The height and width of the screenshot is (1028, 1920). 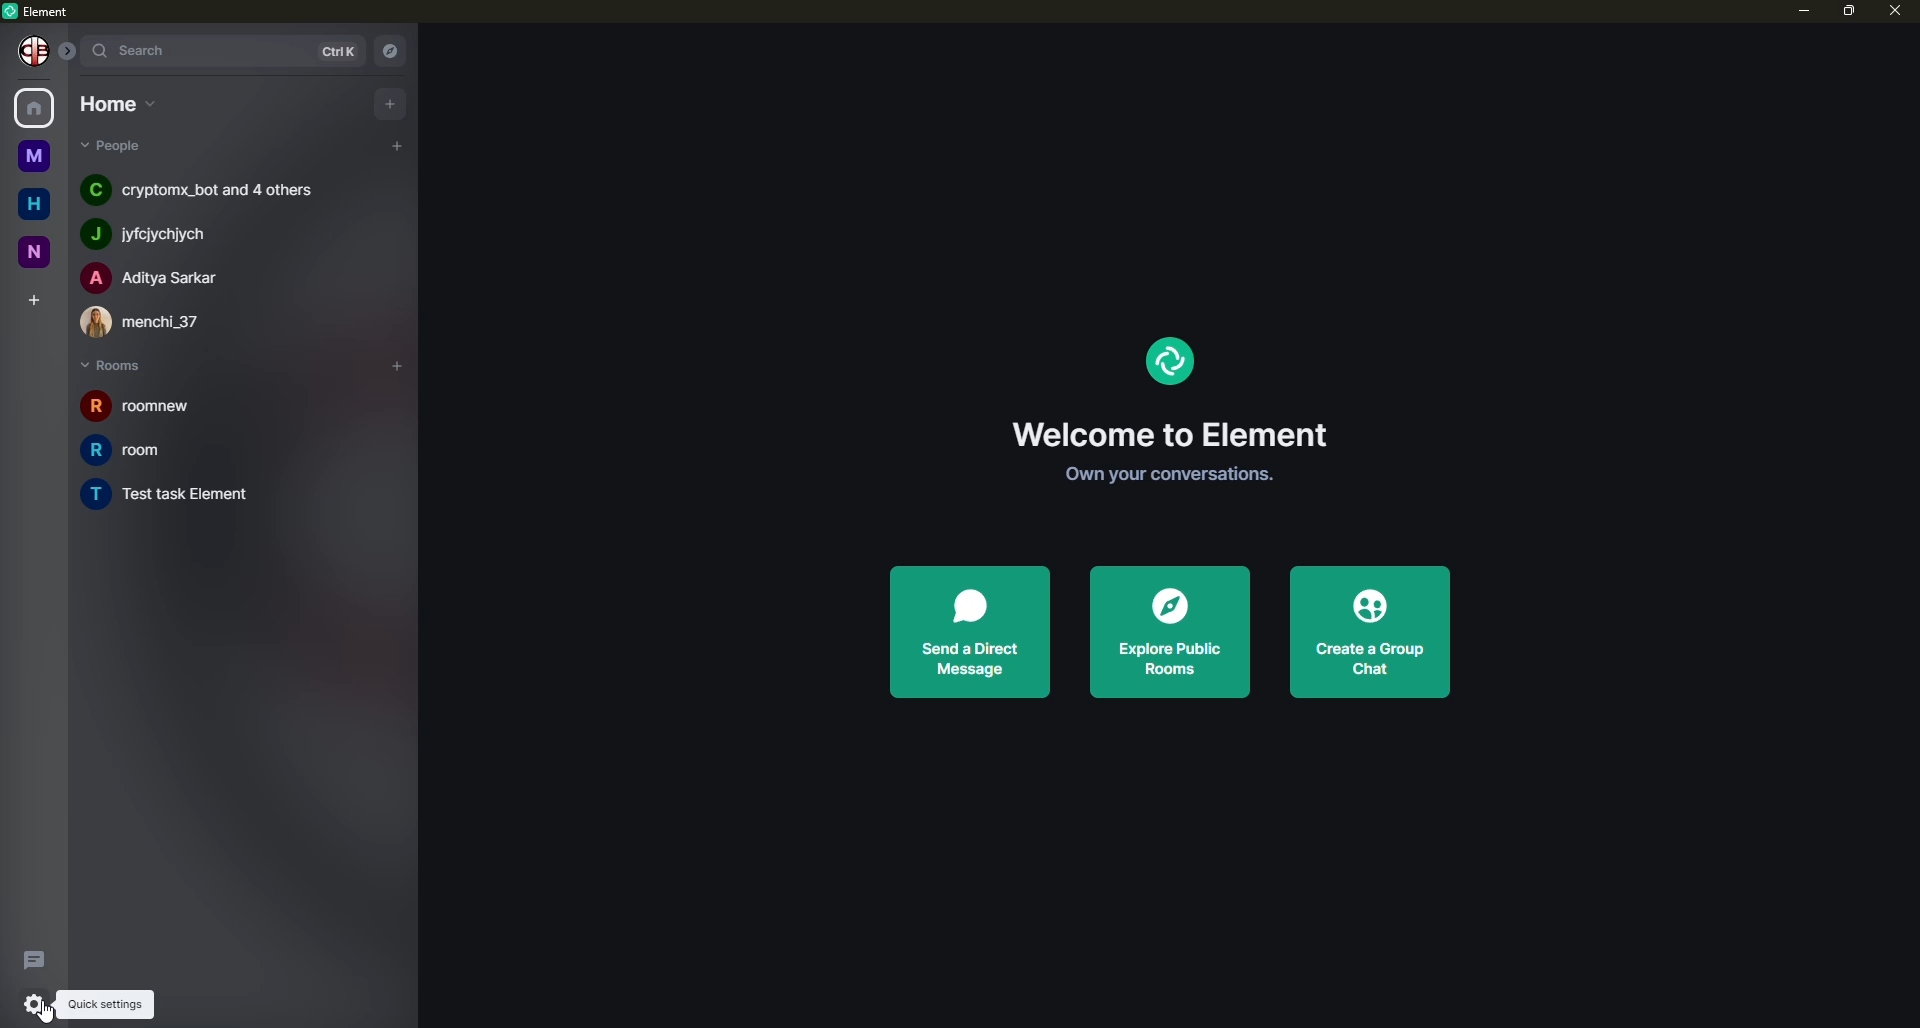 What do you see at coordinates (969, 630) in the screenshot?
I see `send direct message` at bounding box center [969, 630].